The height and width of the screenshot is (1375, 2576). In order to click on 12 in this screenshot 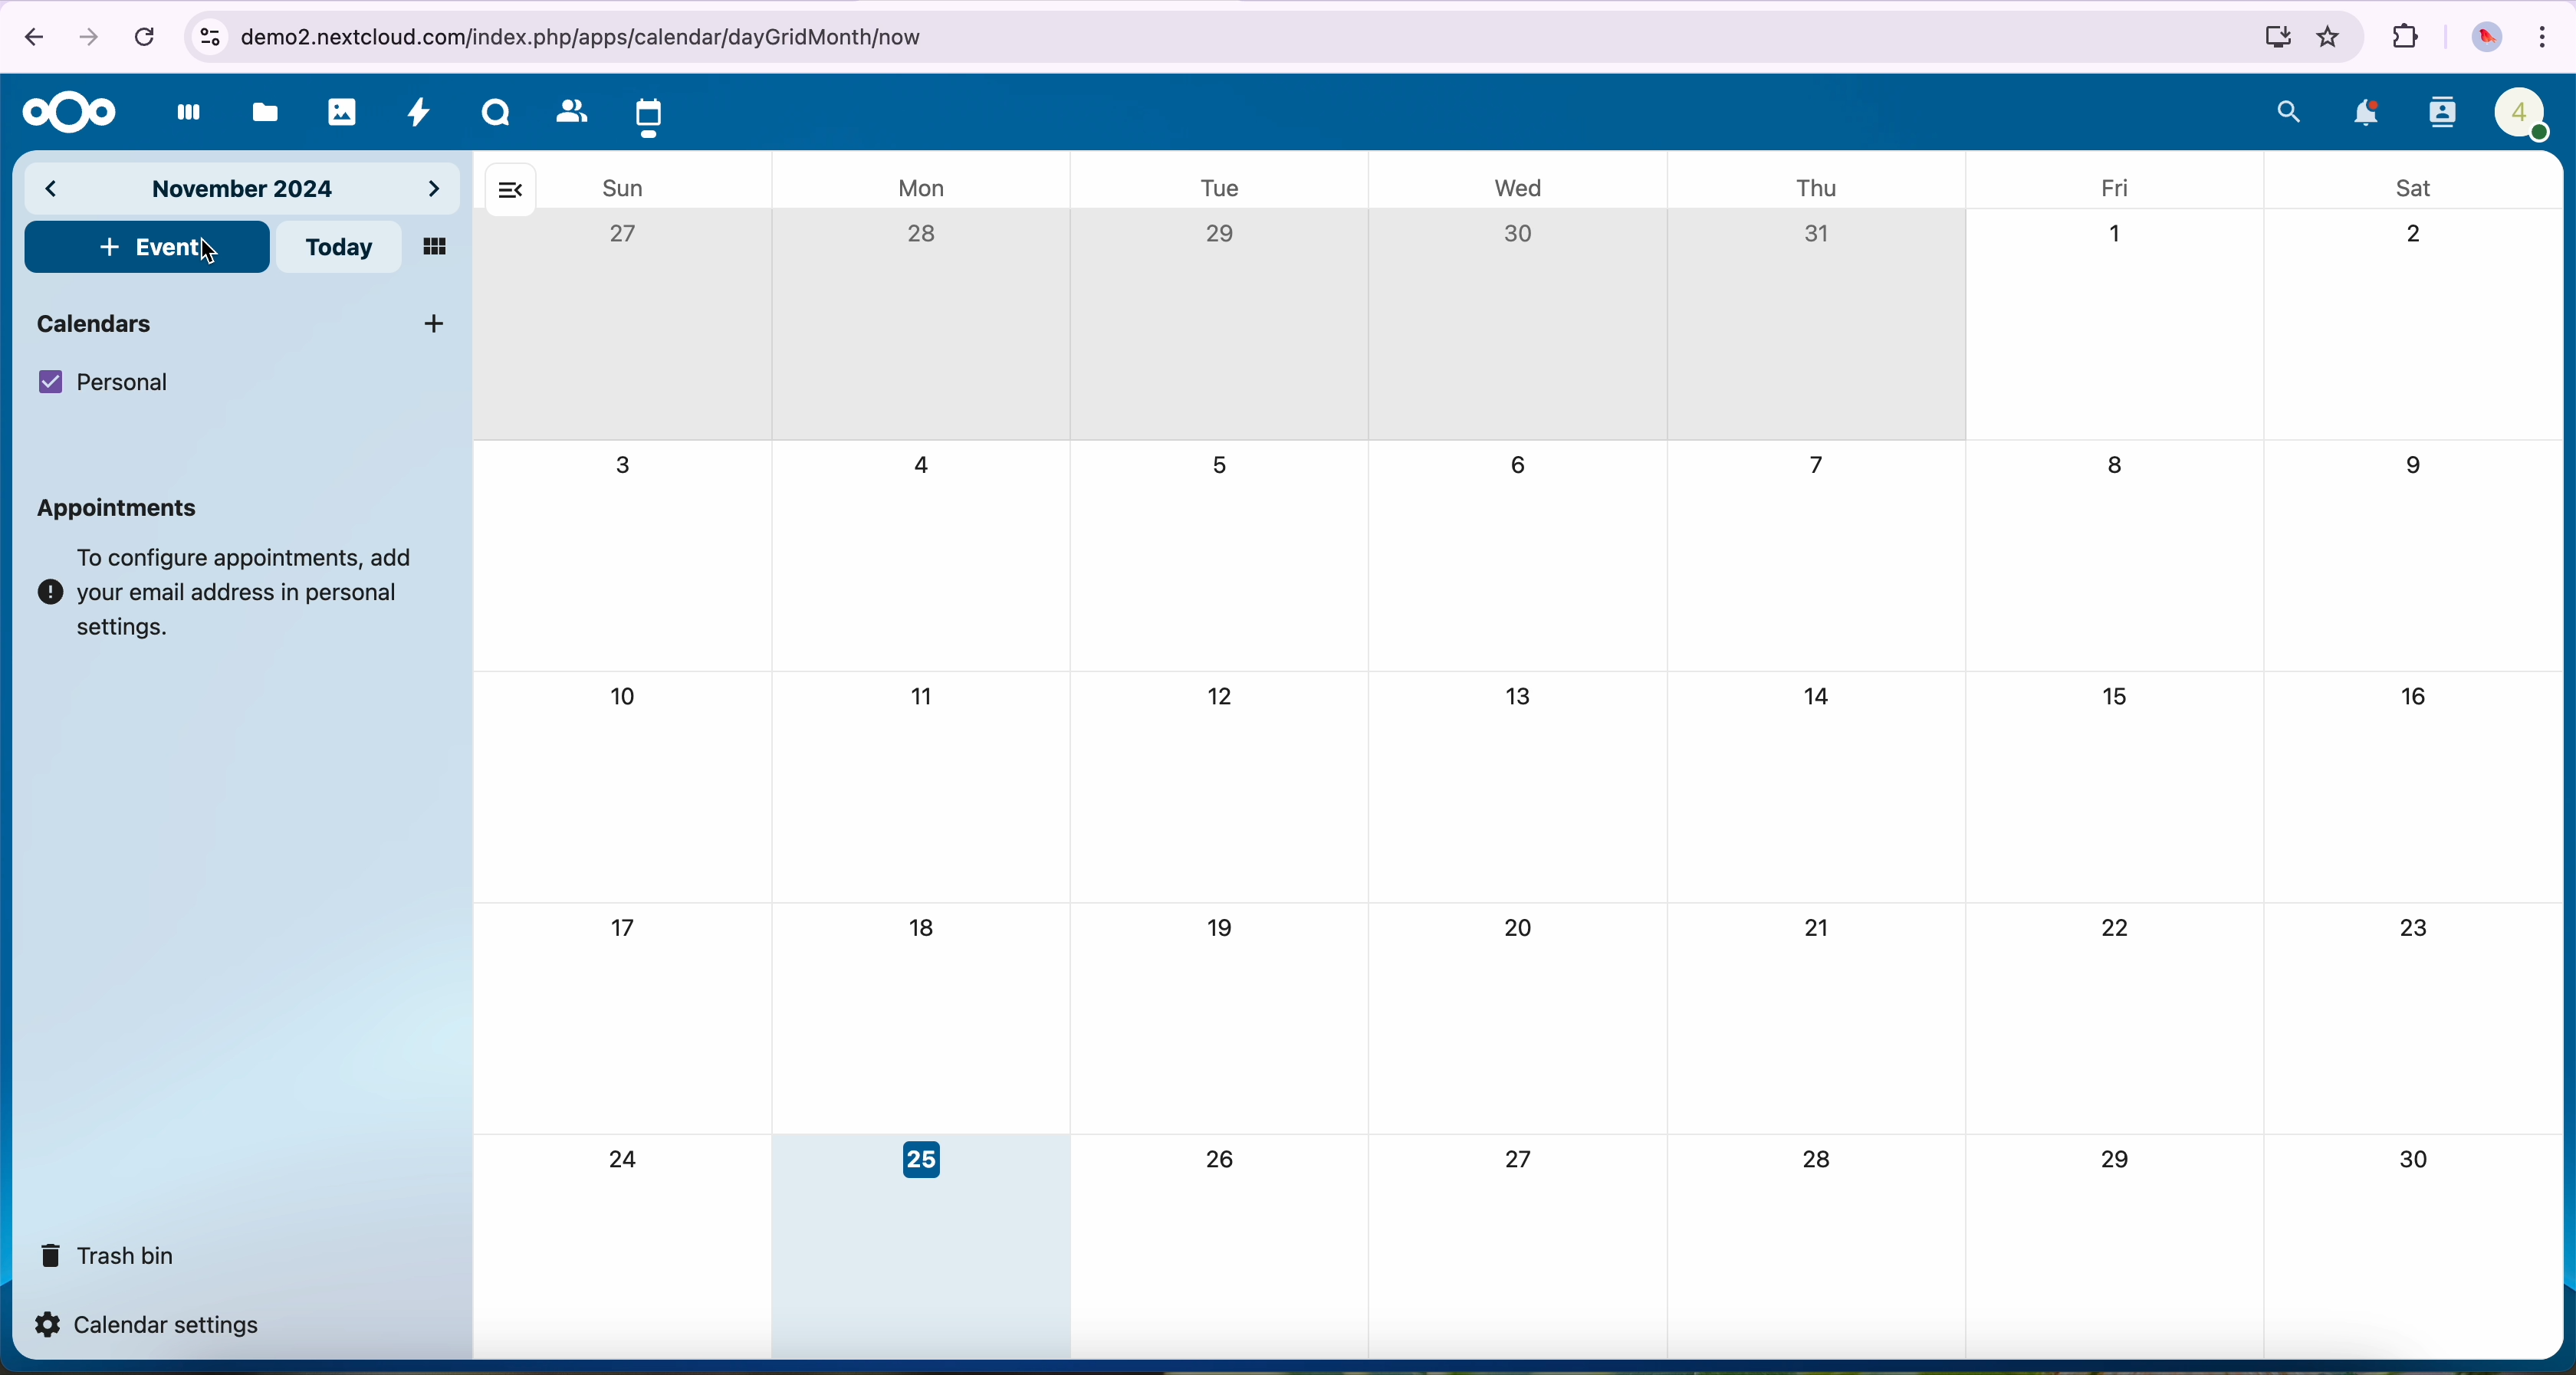, I will do `click(1222, 698)`.